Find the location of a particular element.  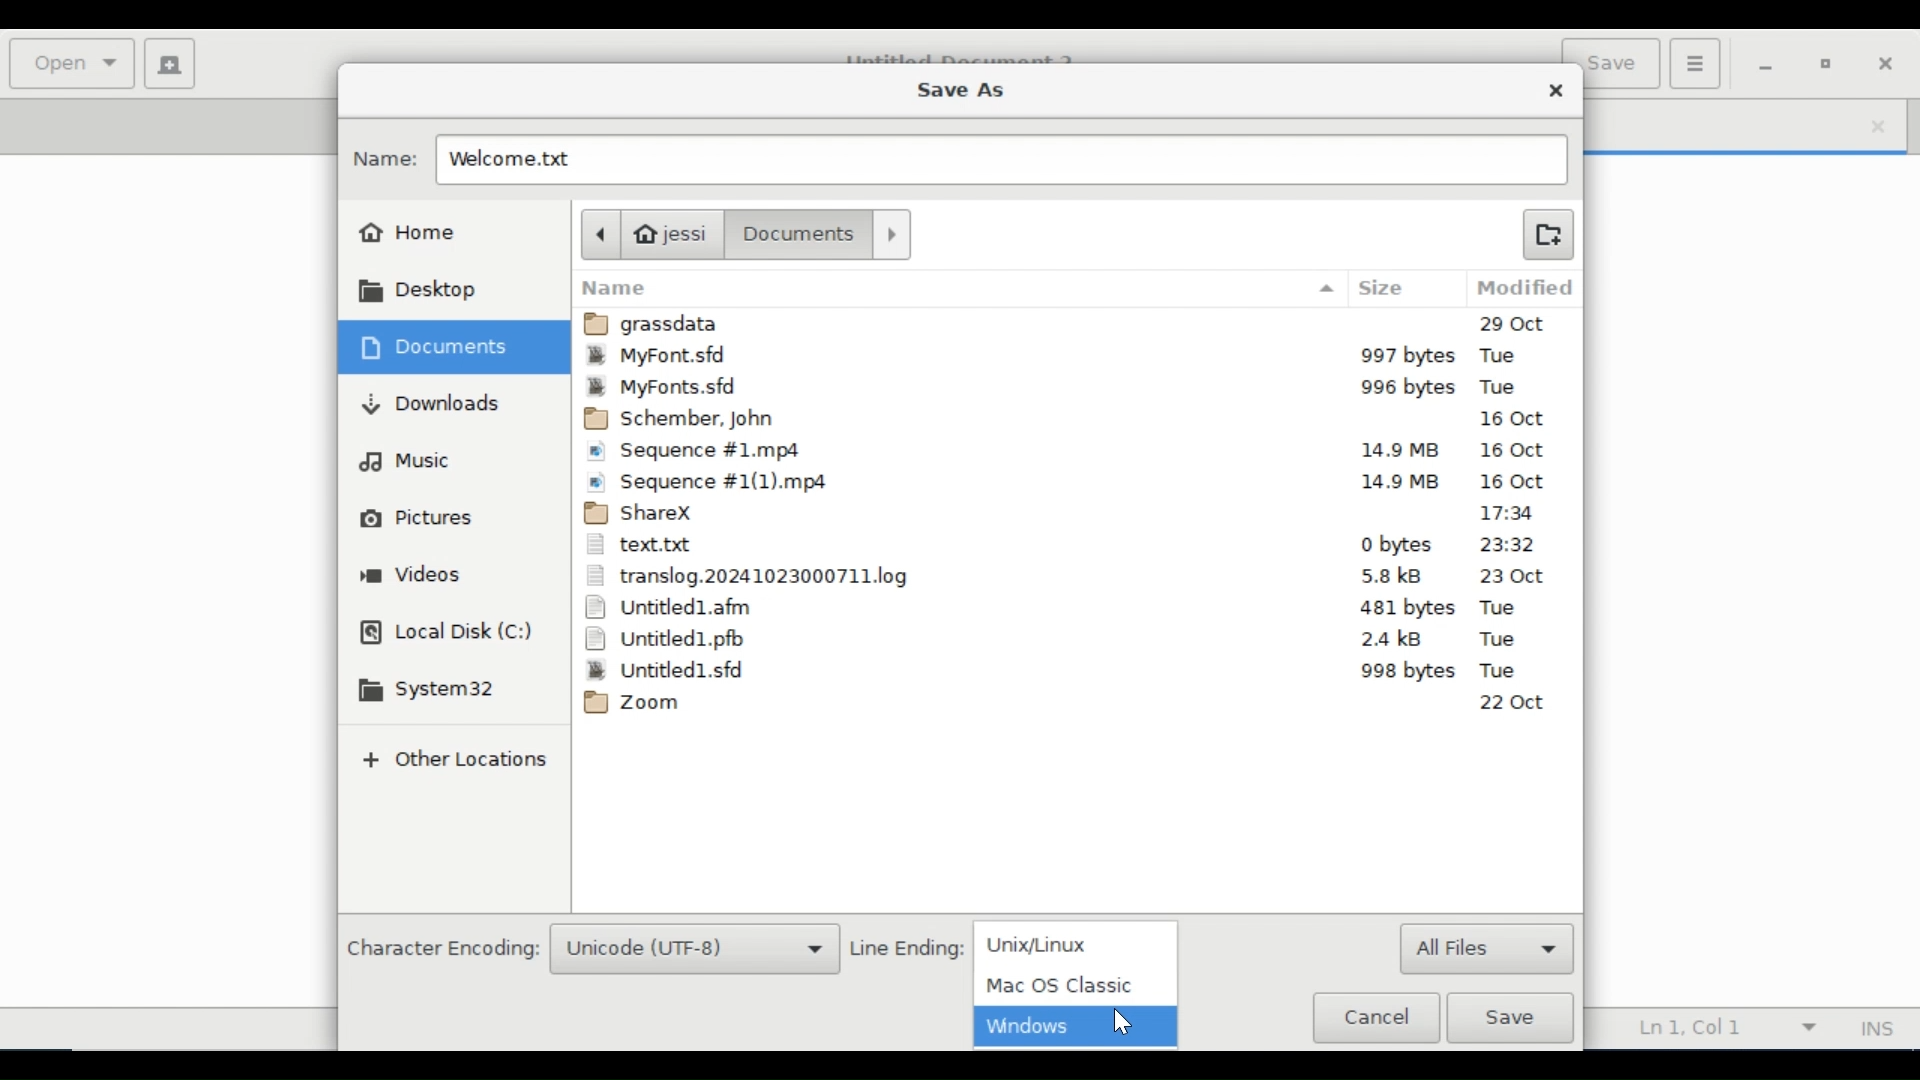

Zoom 22Oct is located at coordinates (1068, 703).